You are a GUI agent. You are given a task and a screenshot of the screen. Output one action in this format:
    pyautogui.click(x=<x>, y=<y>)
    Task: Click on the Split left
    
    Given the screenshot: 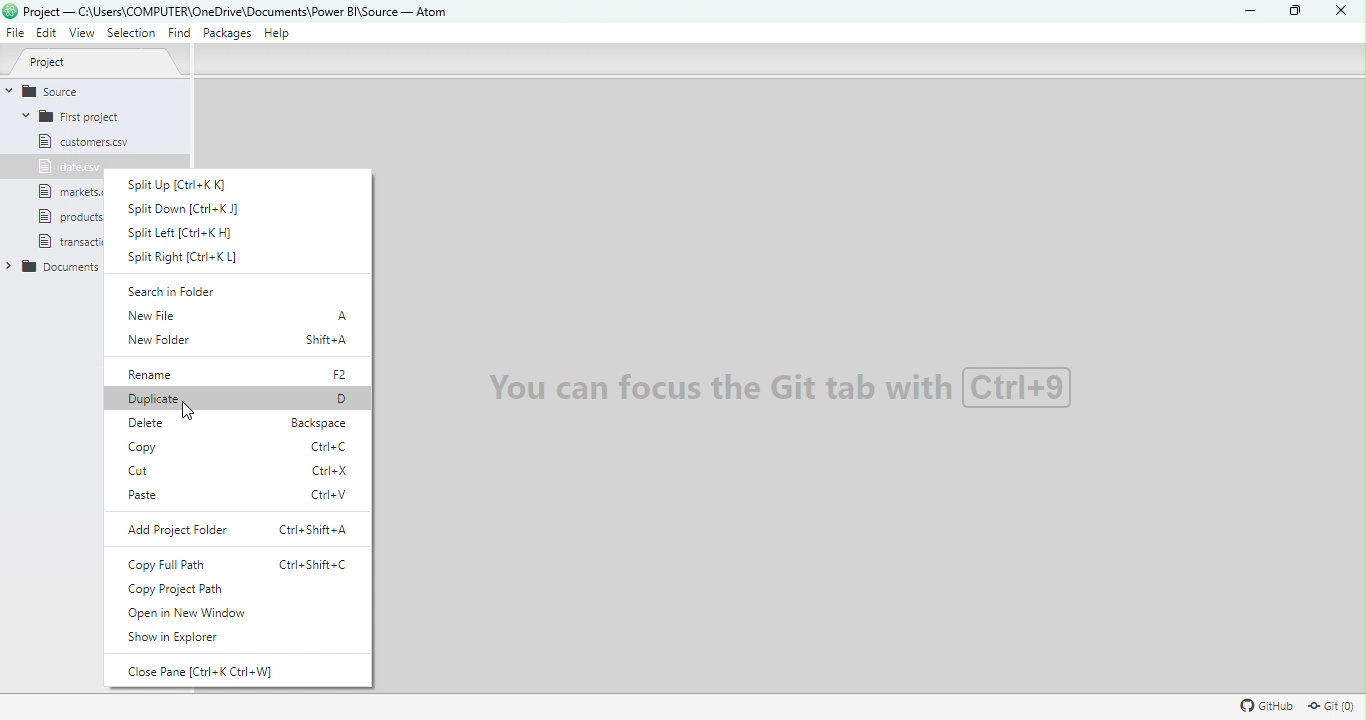 What is the action you would take?
    pyautogui.click(x=179, y=232)
    